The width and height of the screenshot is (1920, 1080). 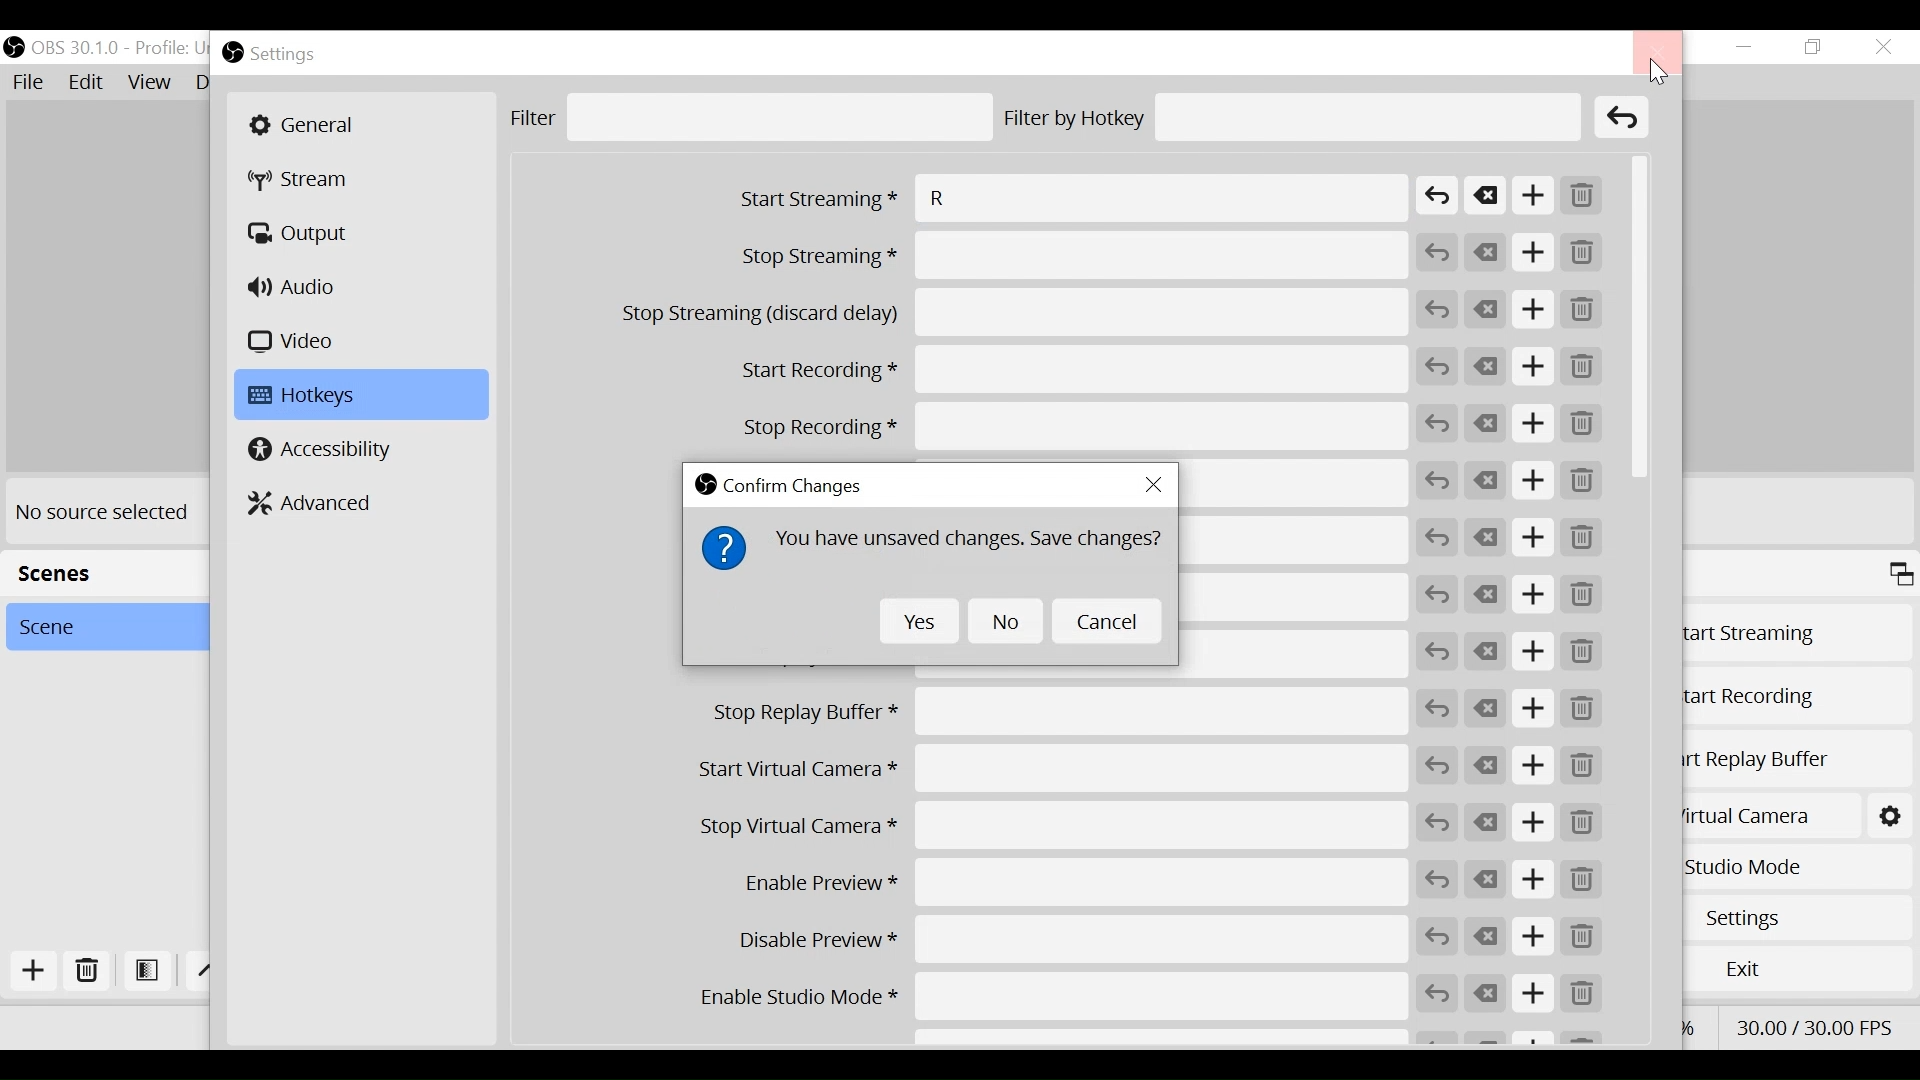 What do you see at coordinates (1438, 536) in the screenshot?
I see `Revert` at bounding box center [1438, 536].